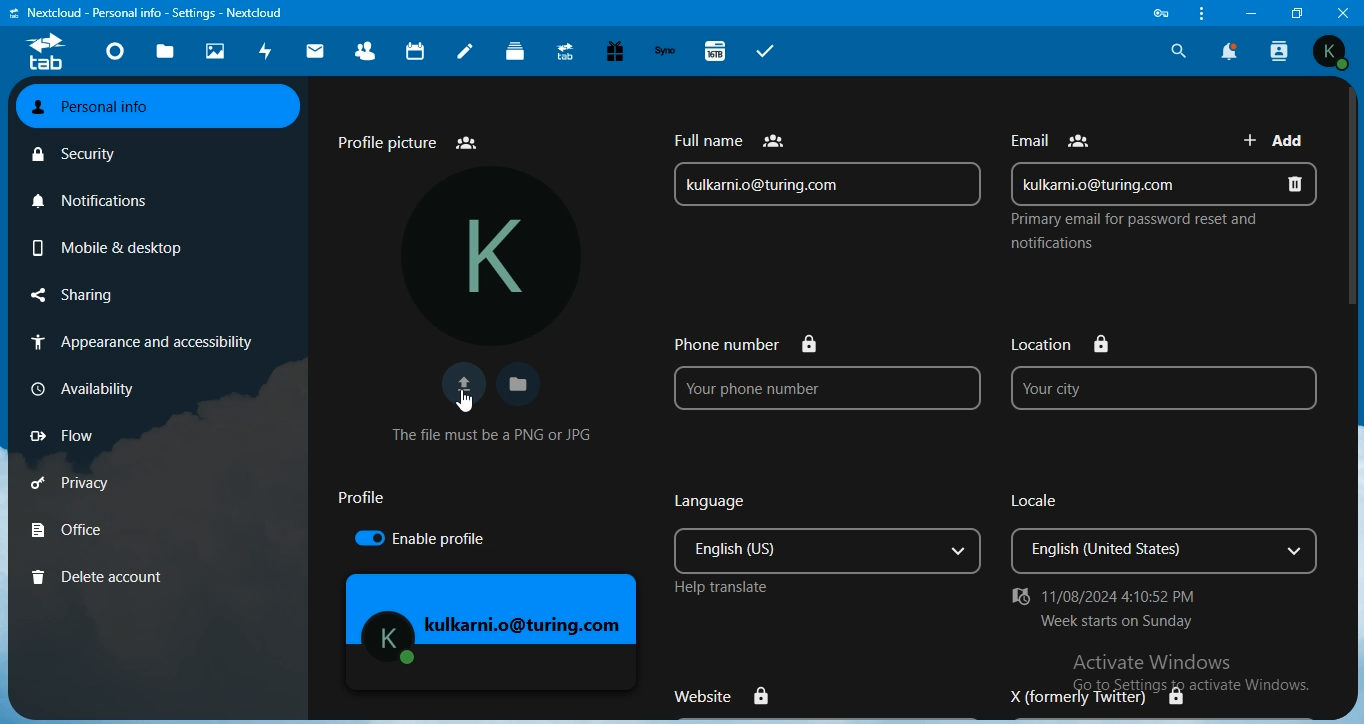 Image resolution: width=1364 pixels, height=724 pixels. I want to click on appearance & accessibilty, so click(145, 340).